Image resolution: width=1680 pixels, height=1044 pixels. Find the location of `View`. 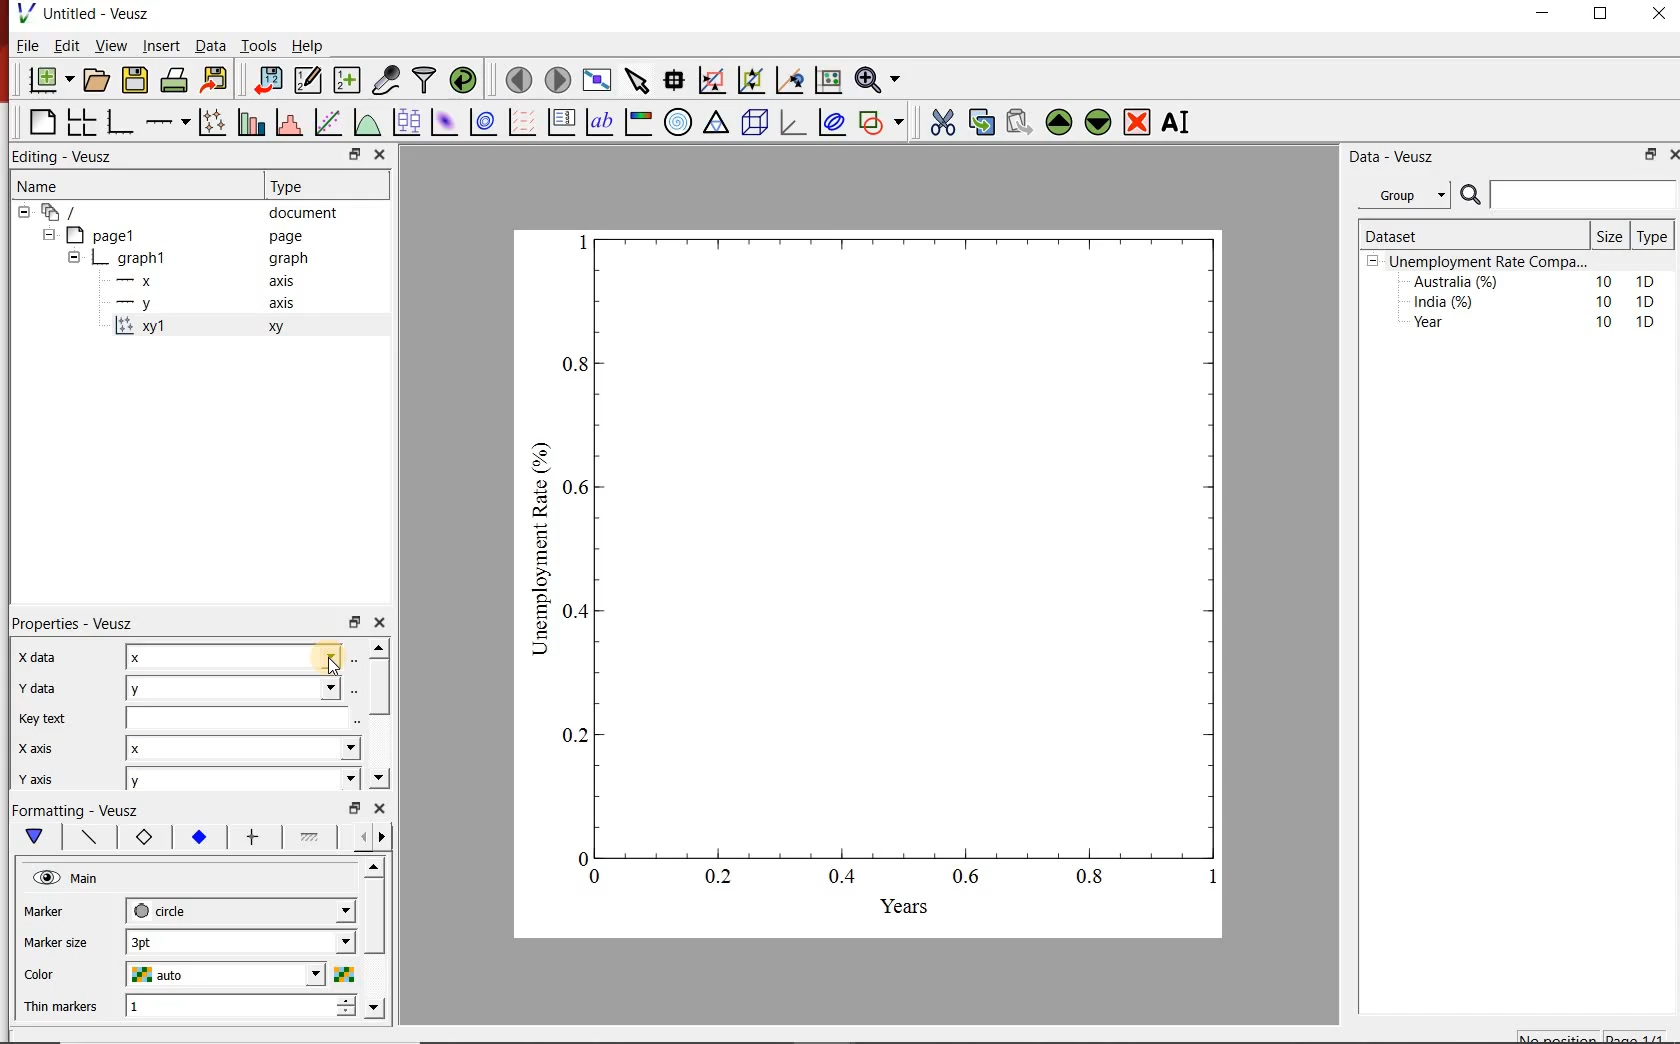

View is located at coordinates (109, 46).